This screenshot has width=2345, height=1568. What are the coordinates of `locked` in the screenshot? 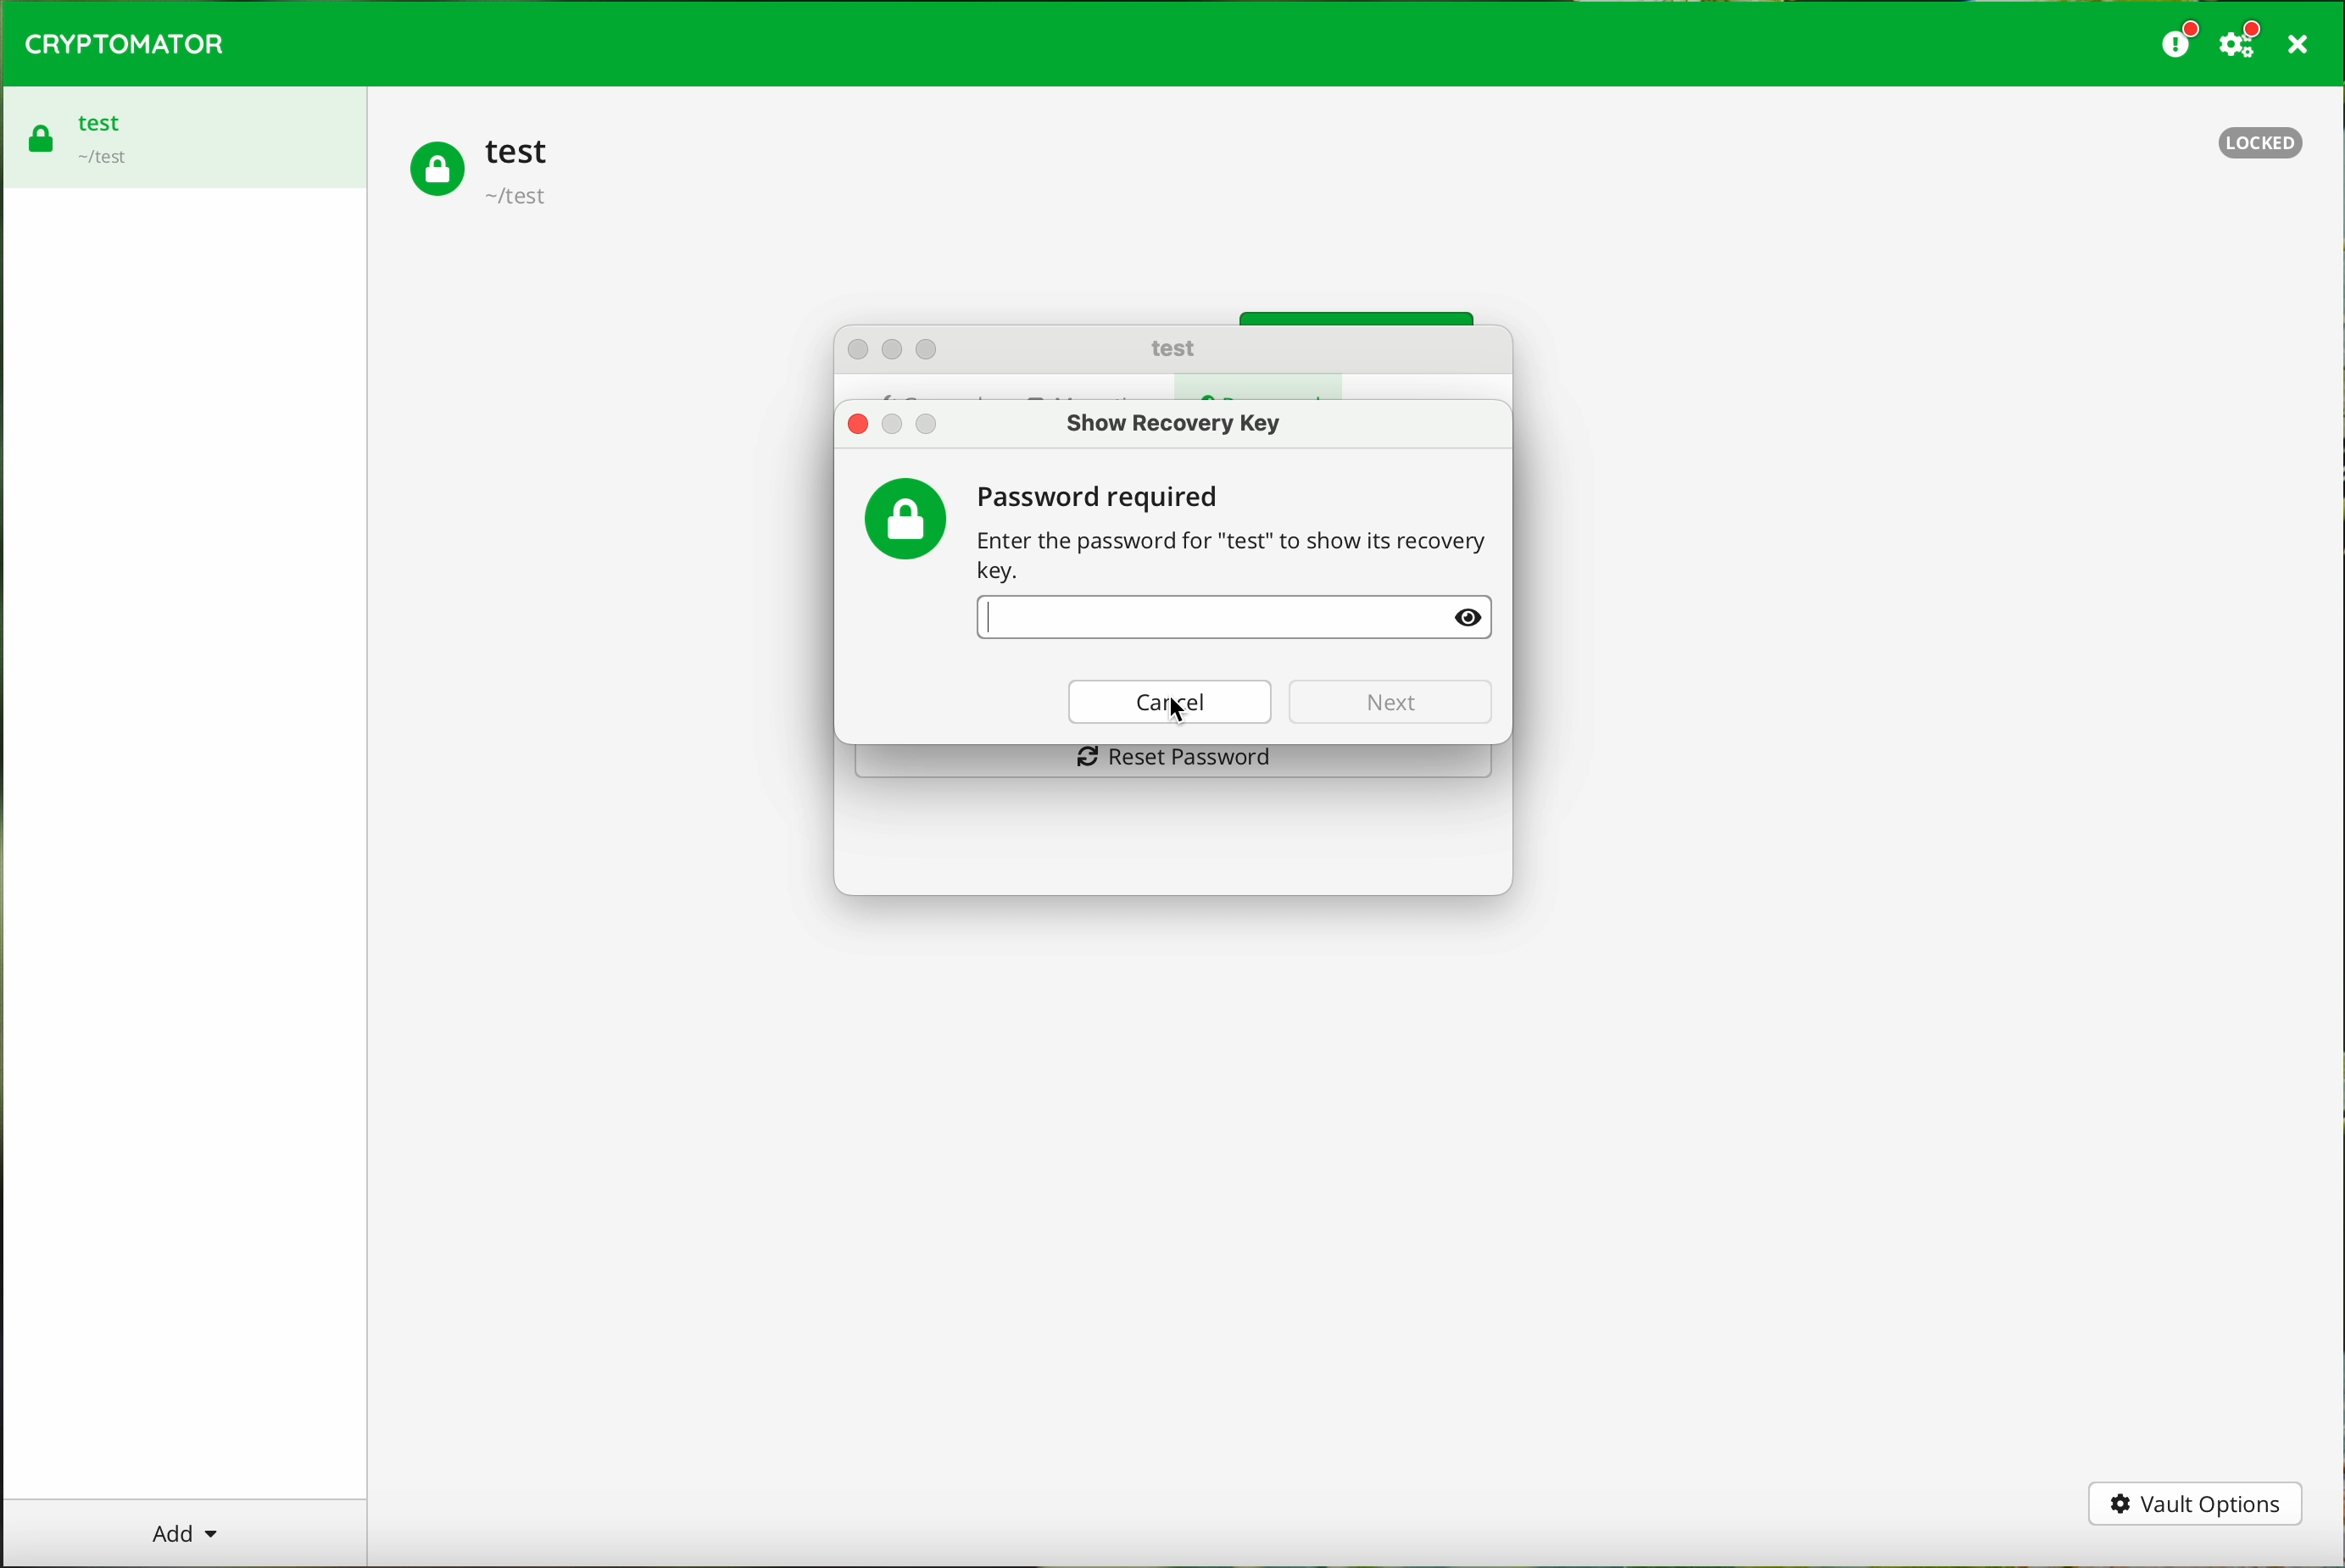 It's located at (2267, 146).